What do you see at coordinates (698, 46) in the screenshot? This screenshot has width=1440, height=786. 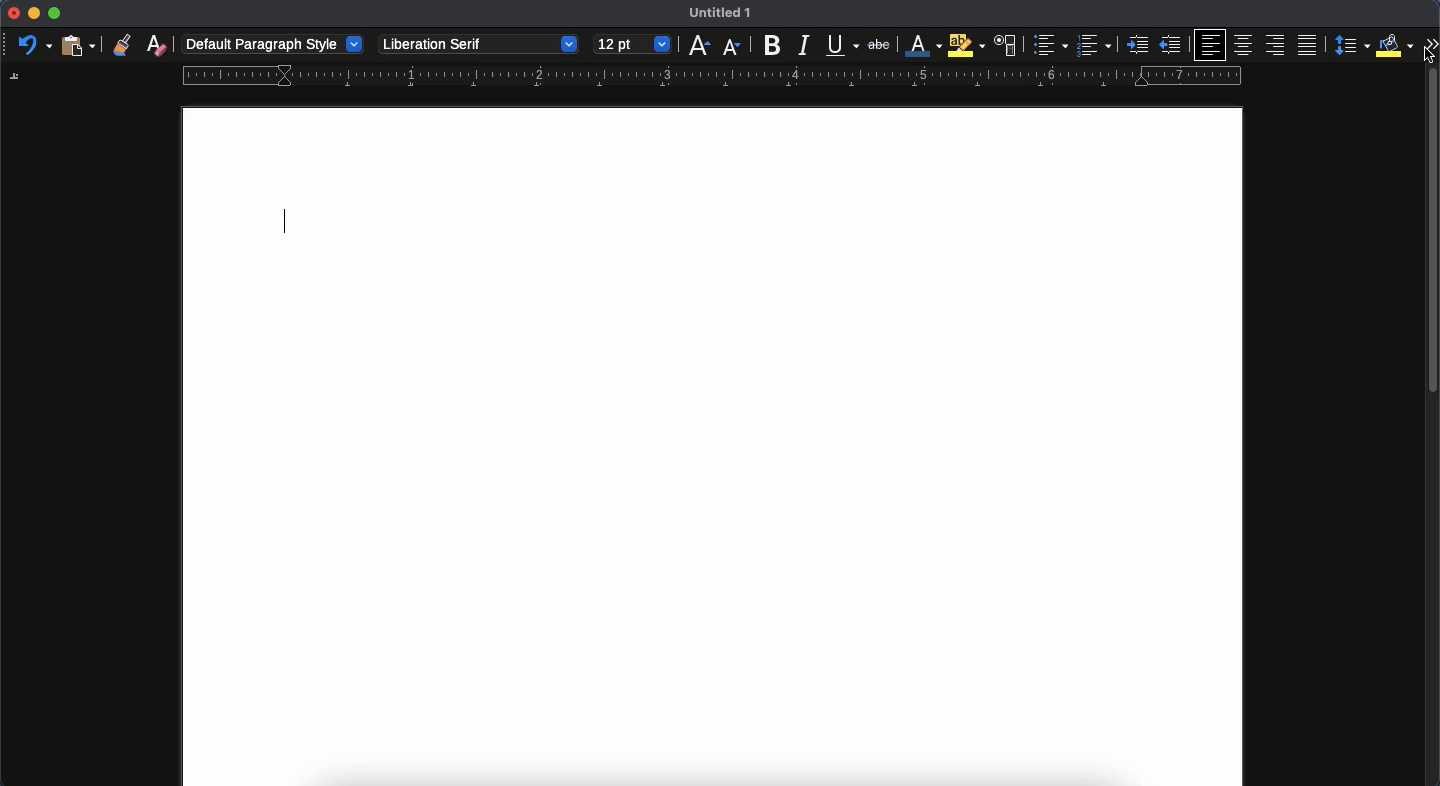 I see `increase size` at bounding box center [698, 46].